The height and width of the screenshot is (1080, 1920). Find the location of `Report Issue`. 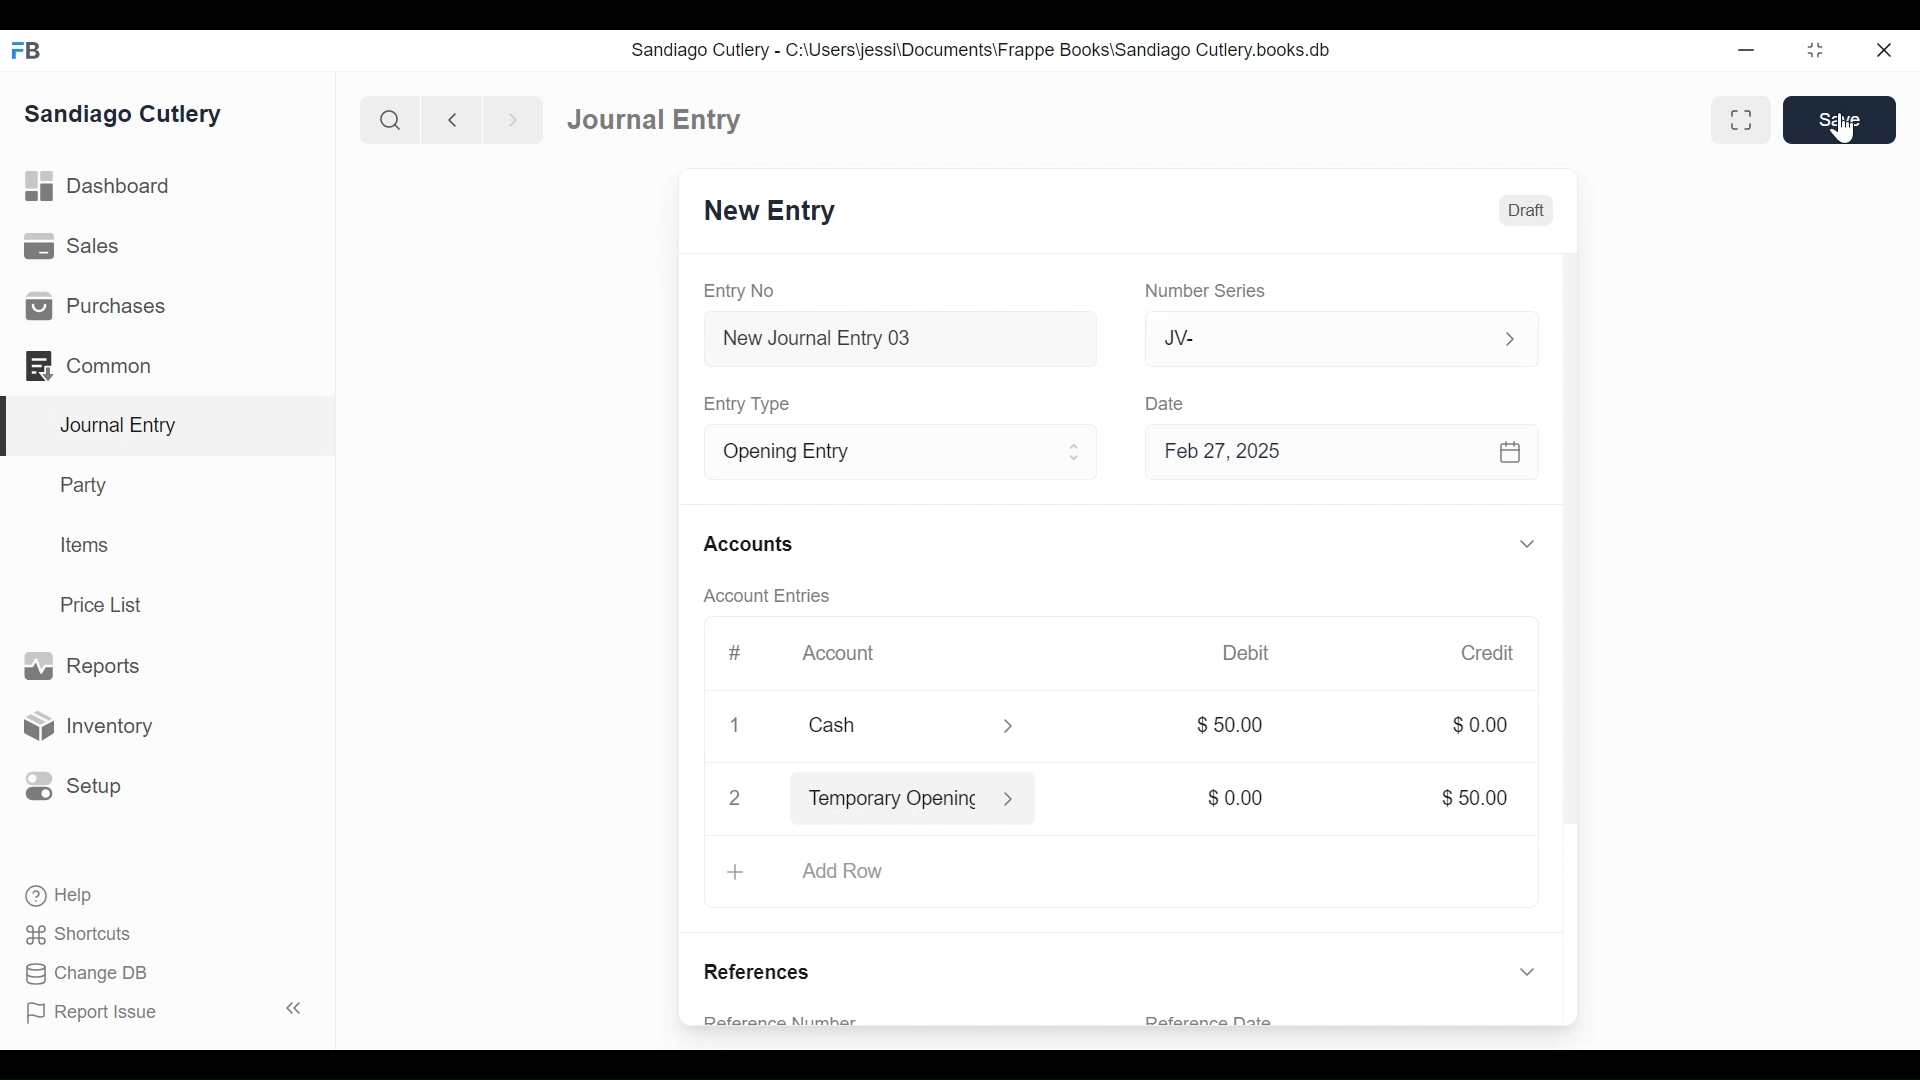

Report Issue is located at coordinates (93, 1013).